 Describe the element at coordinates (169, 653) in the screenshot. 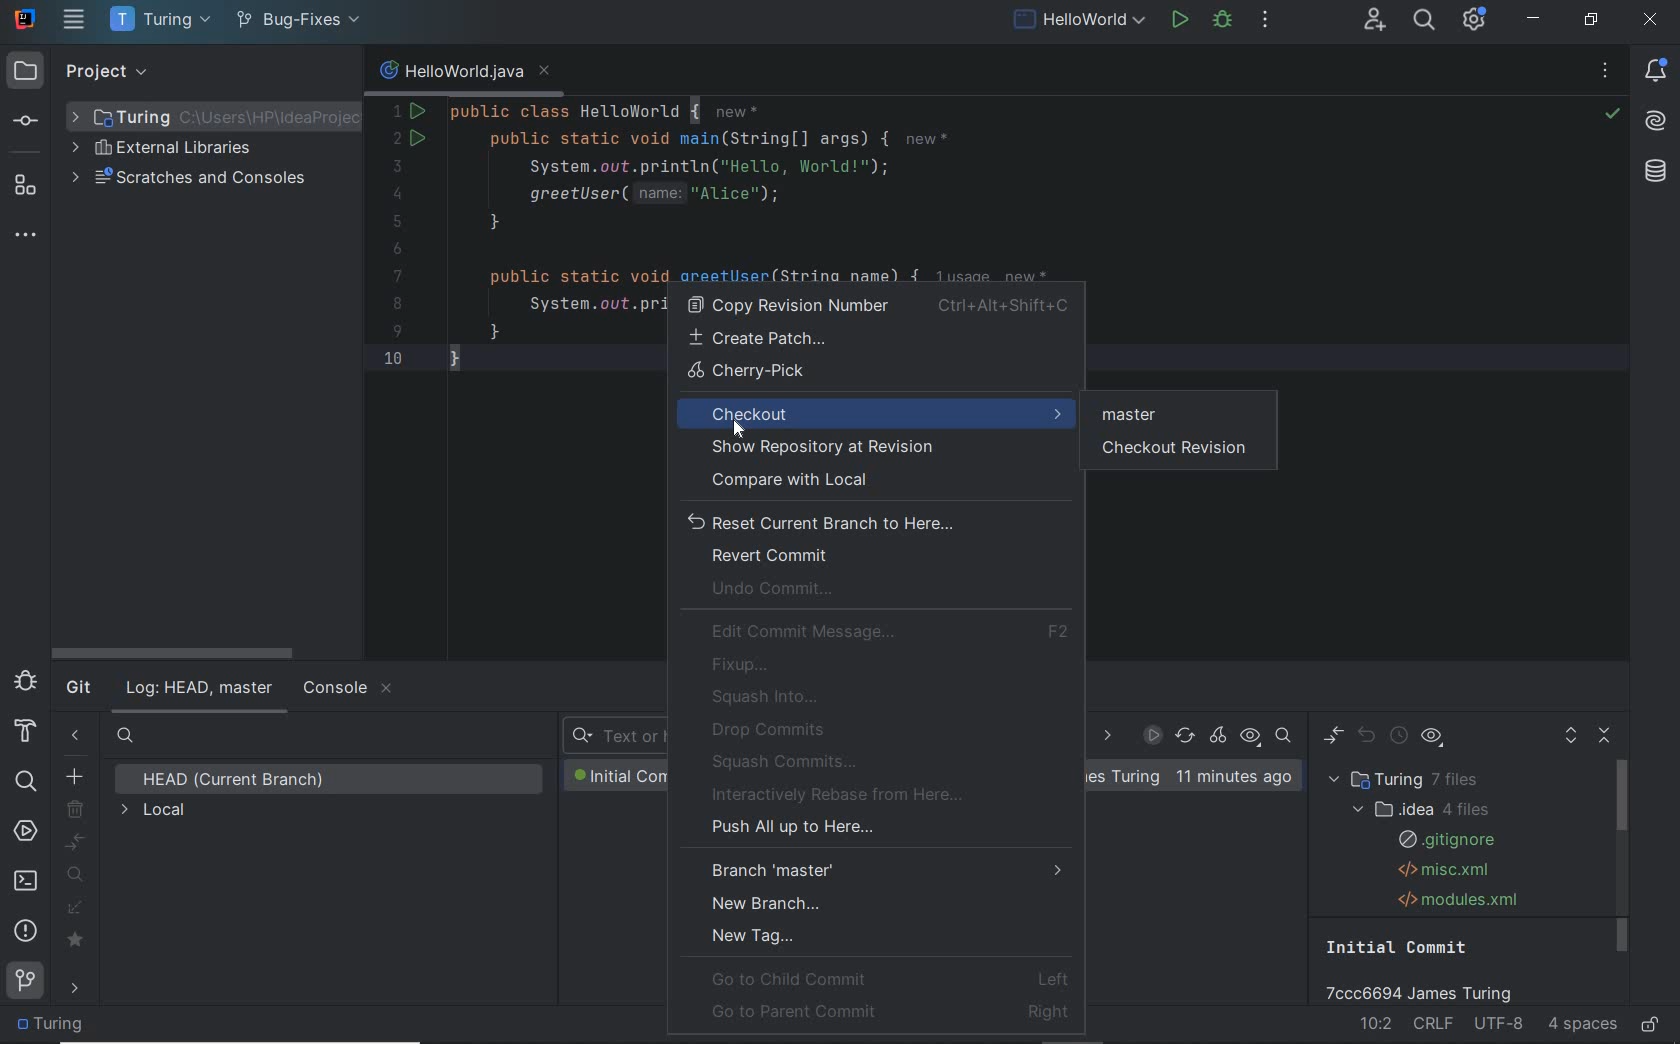

I see `scrollbar` at that location.